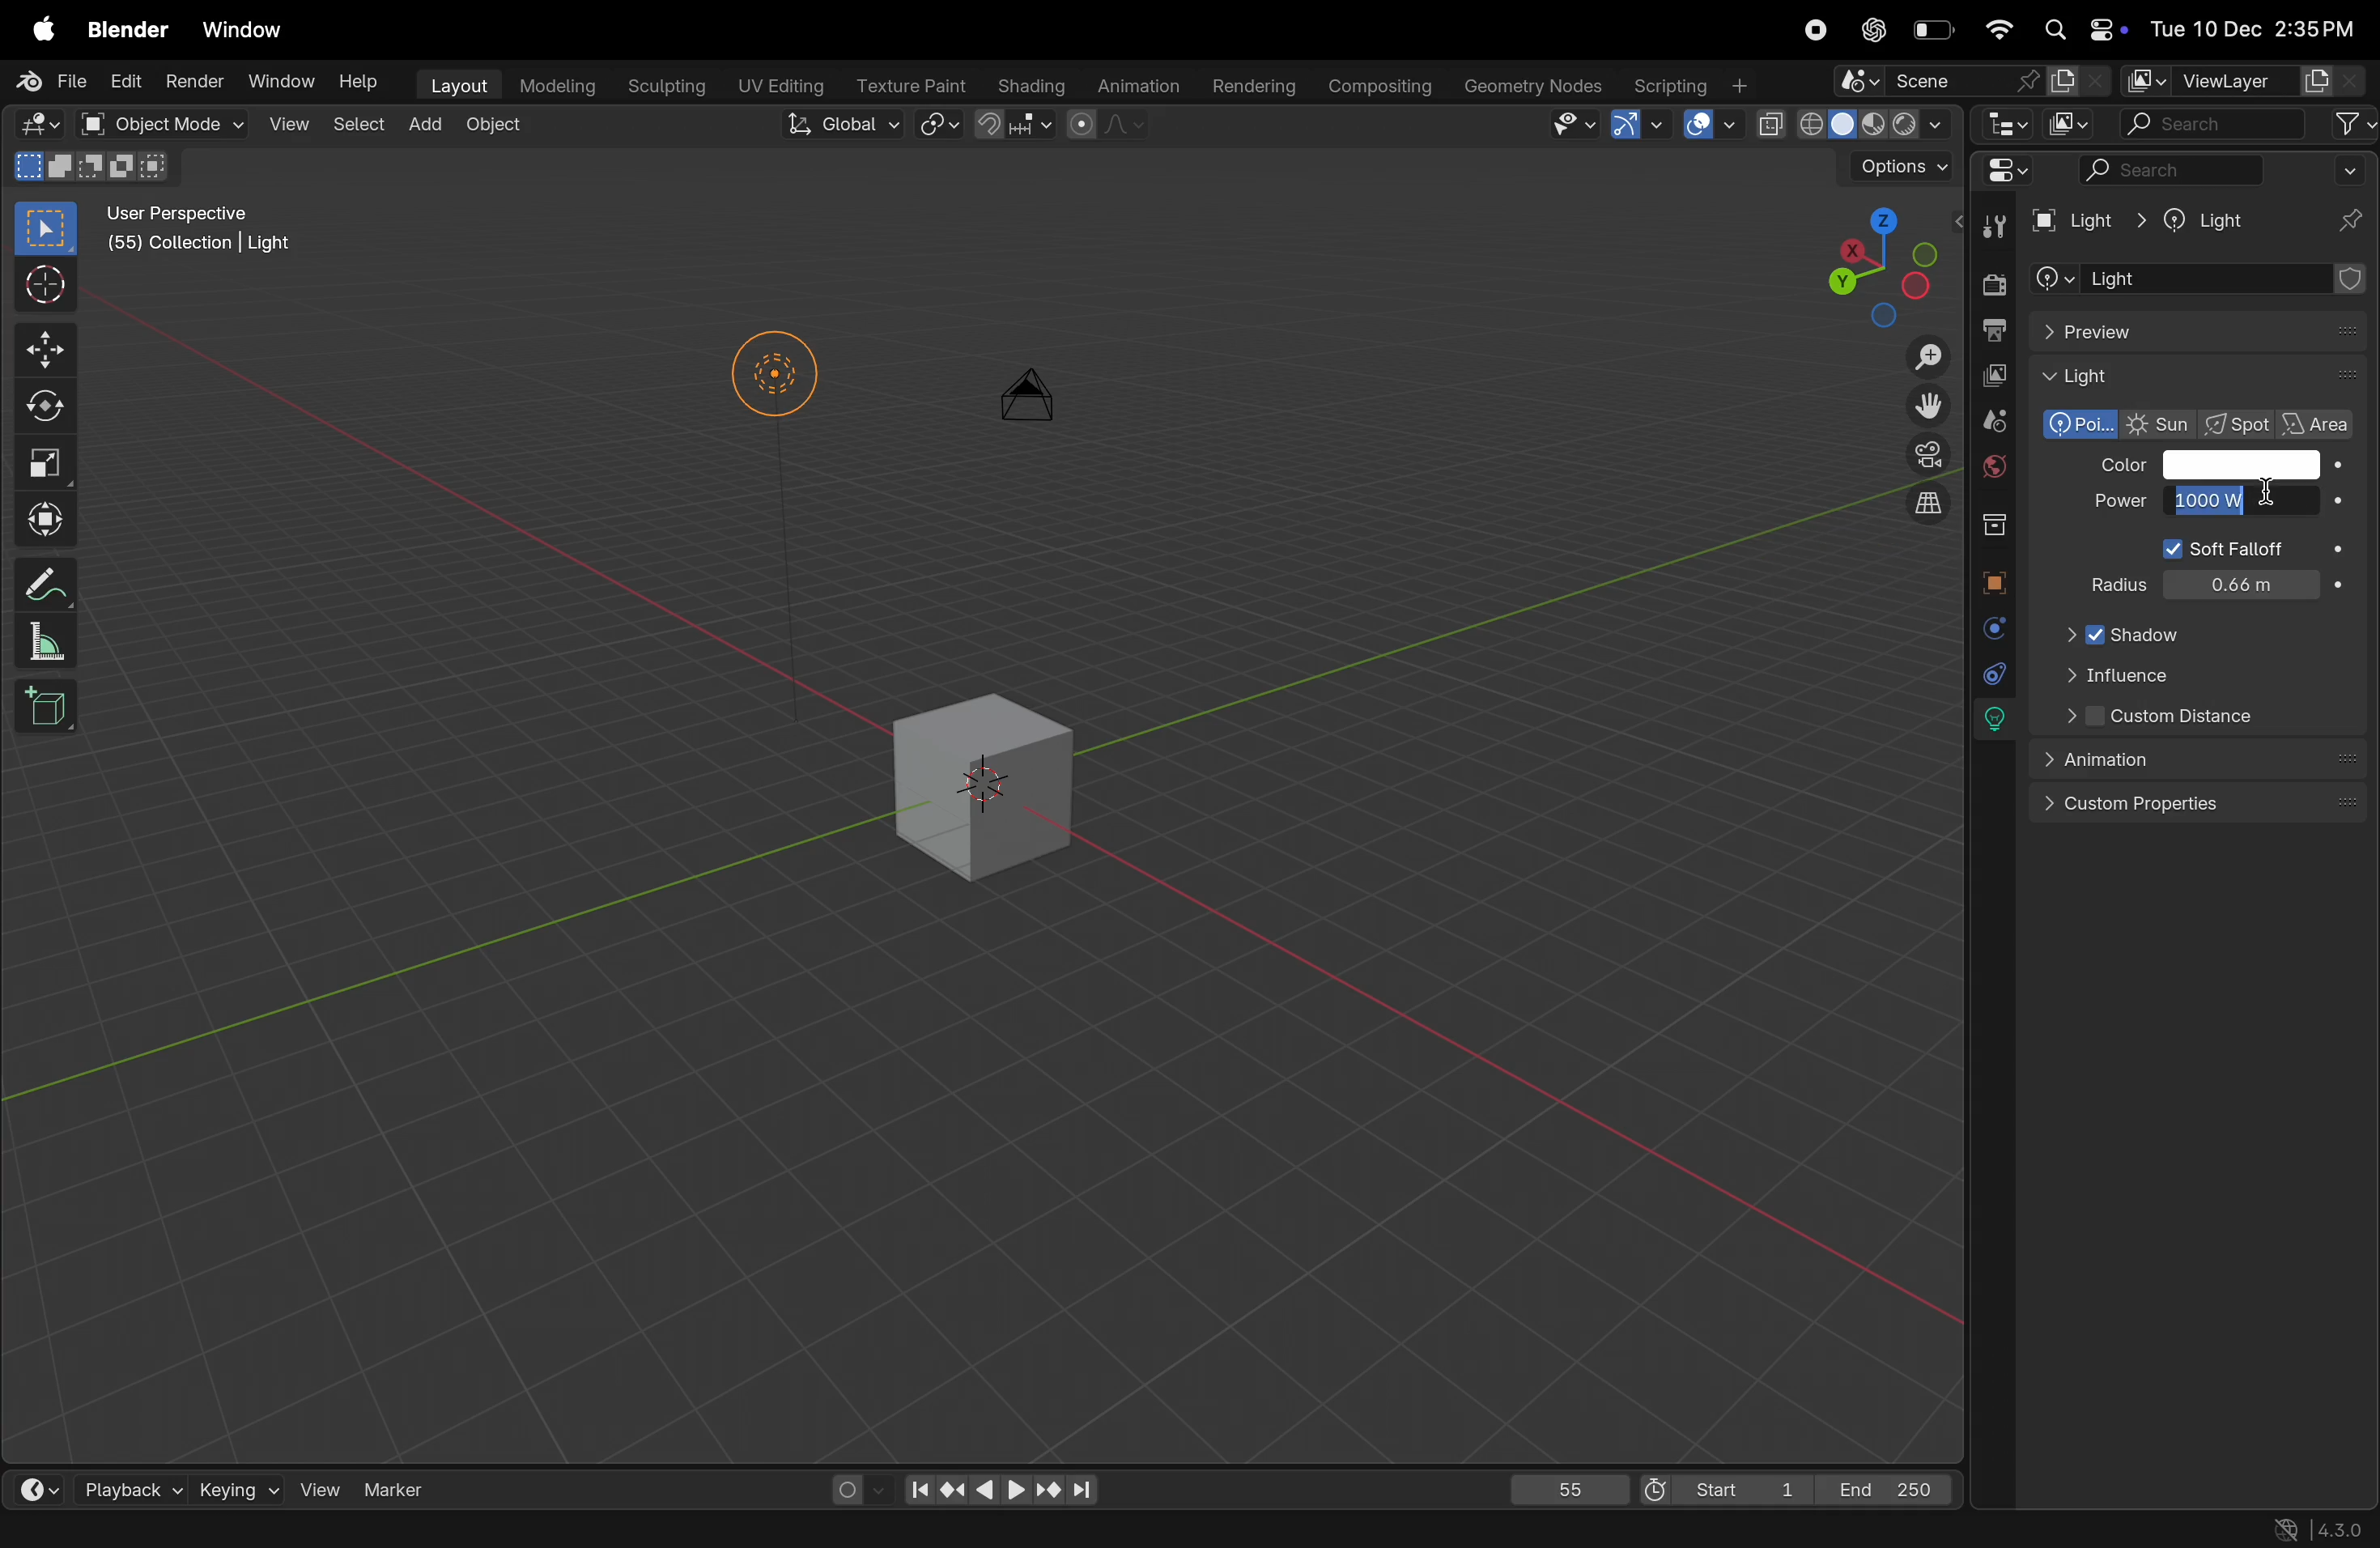 This screenshot has width=2380, height=1548. I want to click on filter, so click(2352, 123).